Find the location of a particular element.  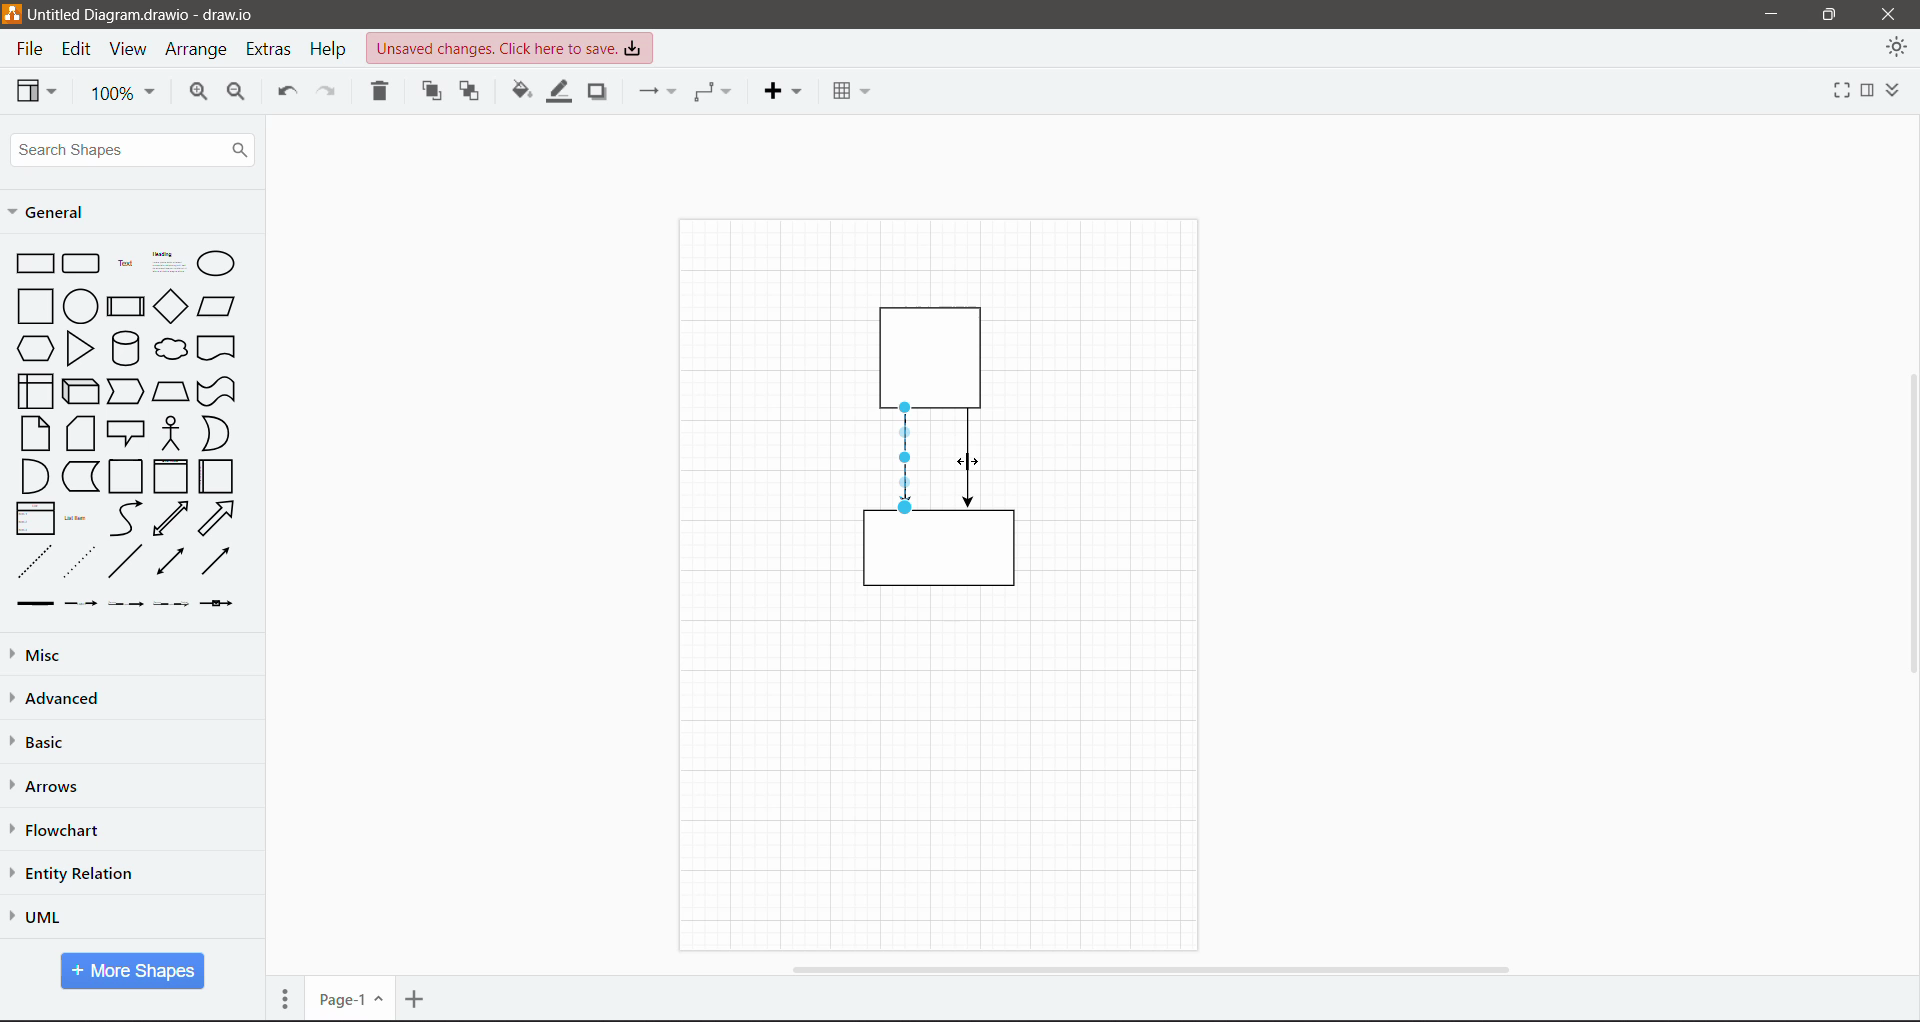

Appearance is located at coordinates (1896, 50).